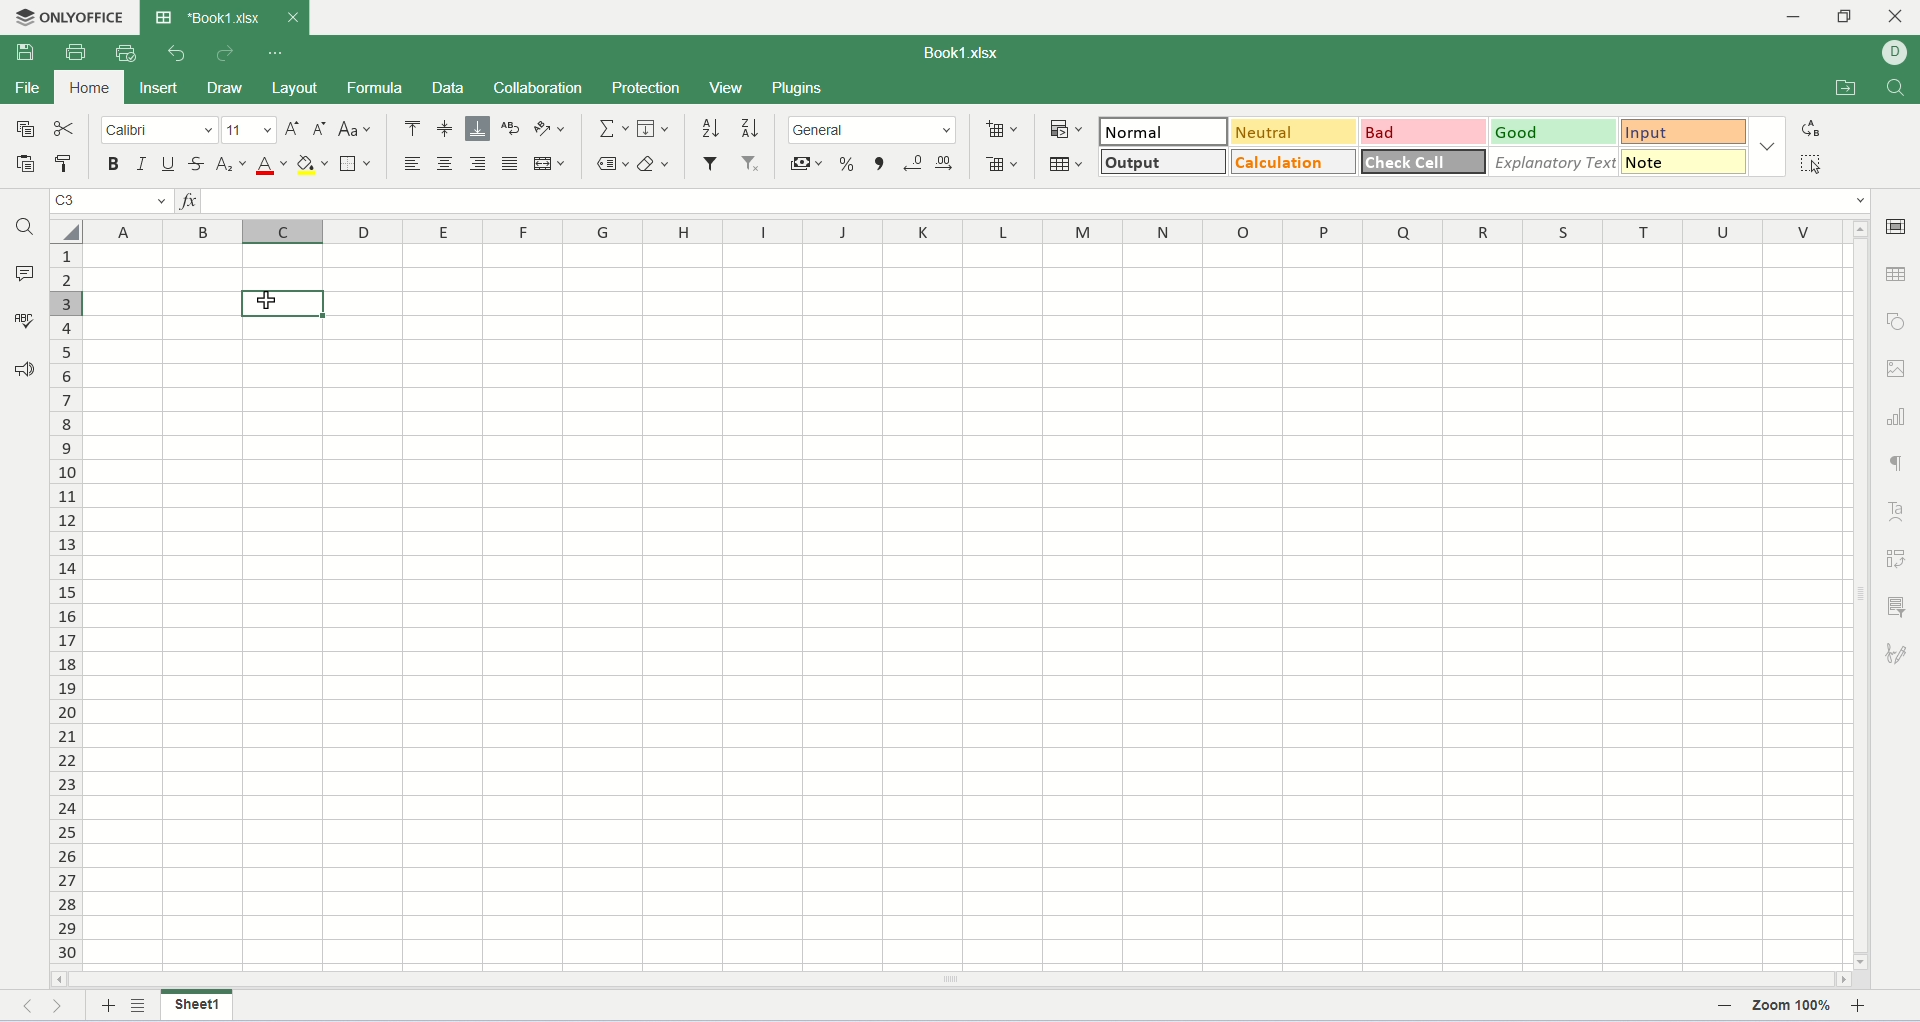  Describe the element at coordinates (267, 304) in the screenshot. I see `cursor` at that location.